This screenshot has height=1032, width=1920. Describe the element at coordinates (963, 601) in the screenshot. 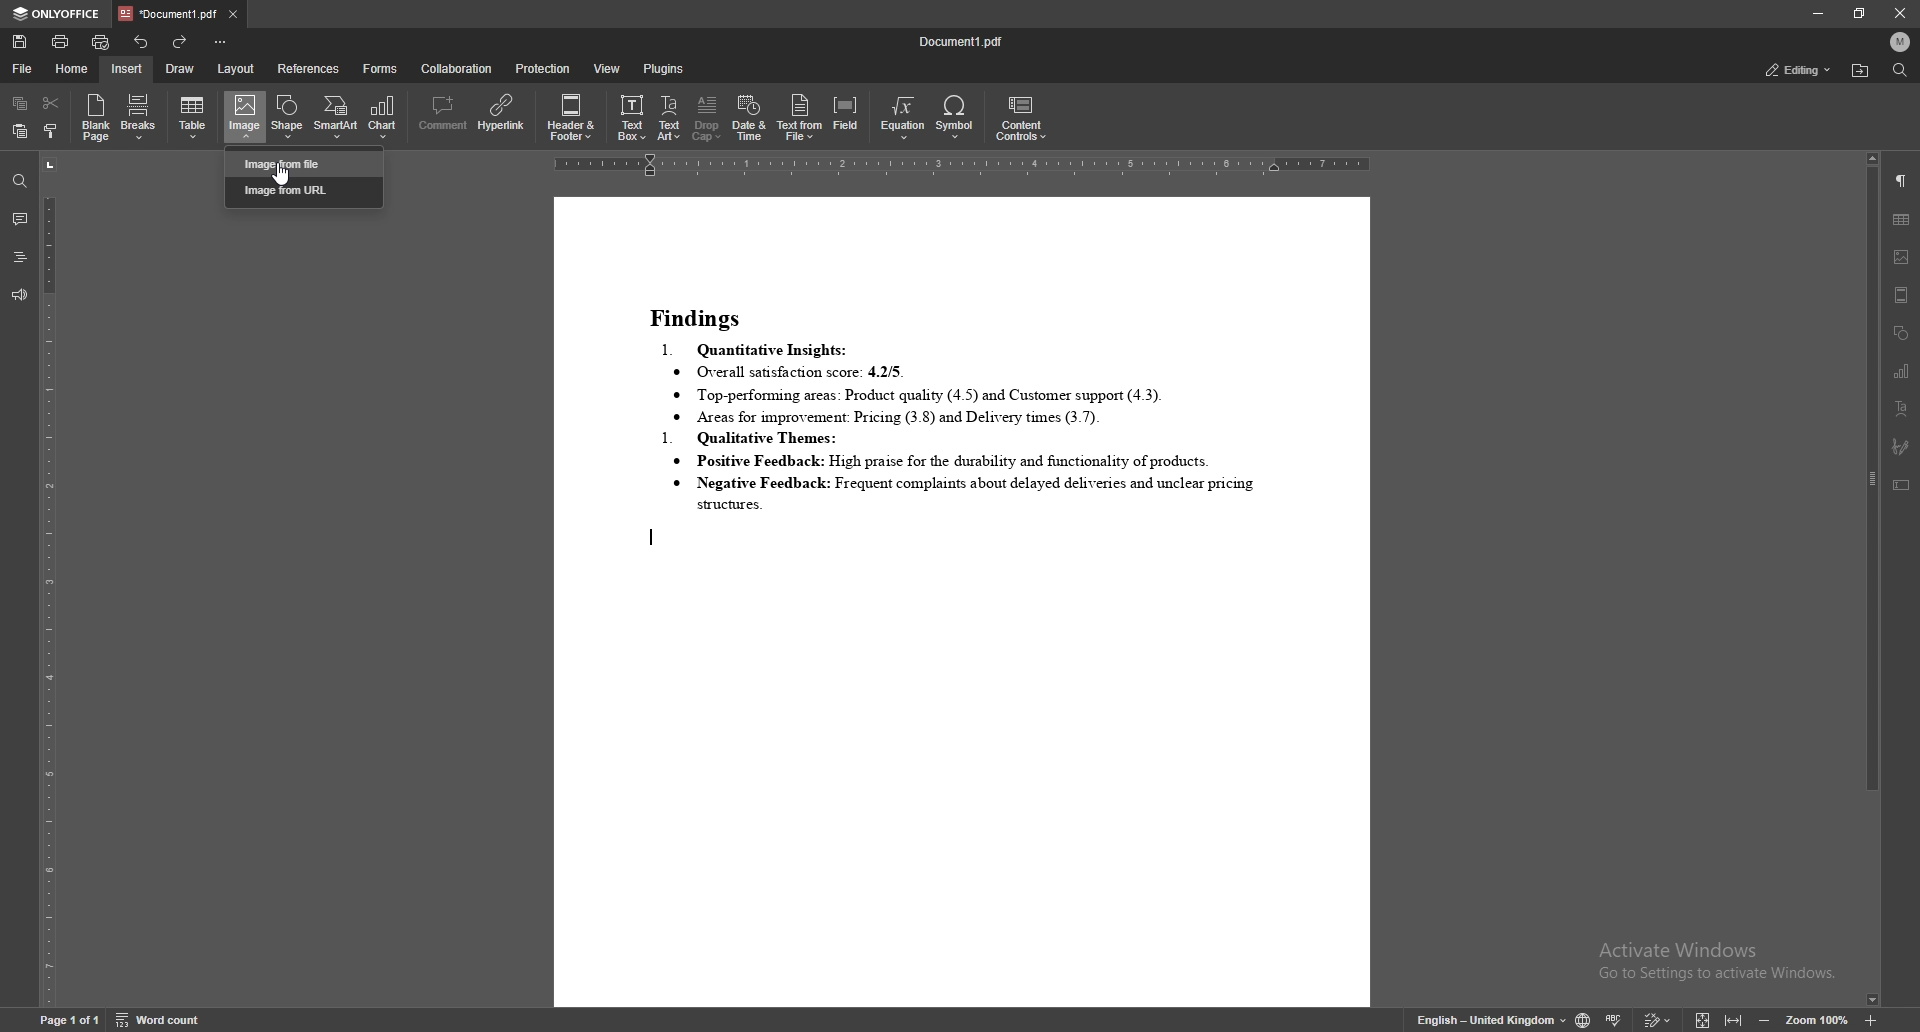

I see `document` at that location.